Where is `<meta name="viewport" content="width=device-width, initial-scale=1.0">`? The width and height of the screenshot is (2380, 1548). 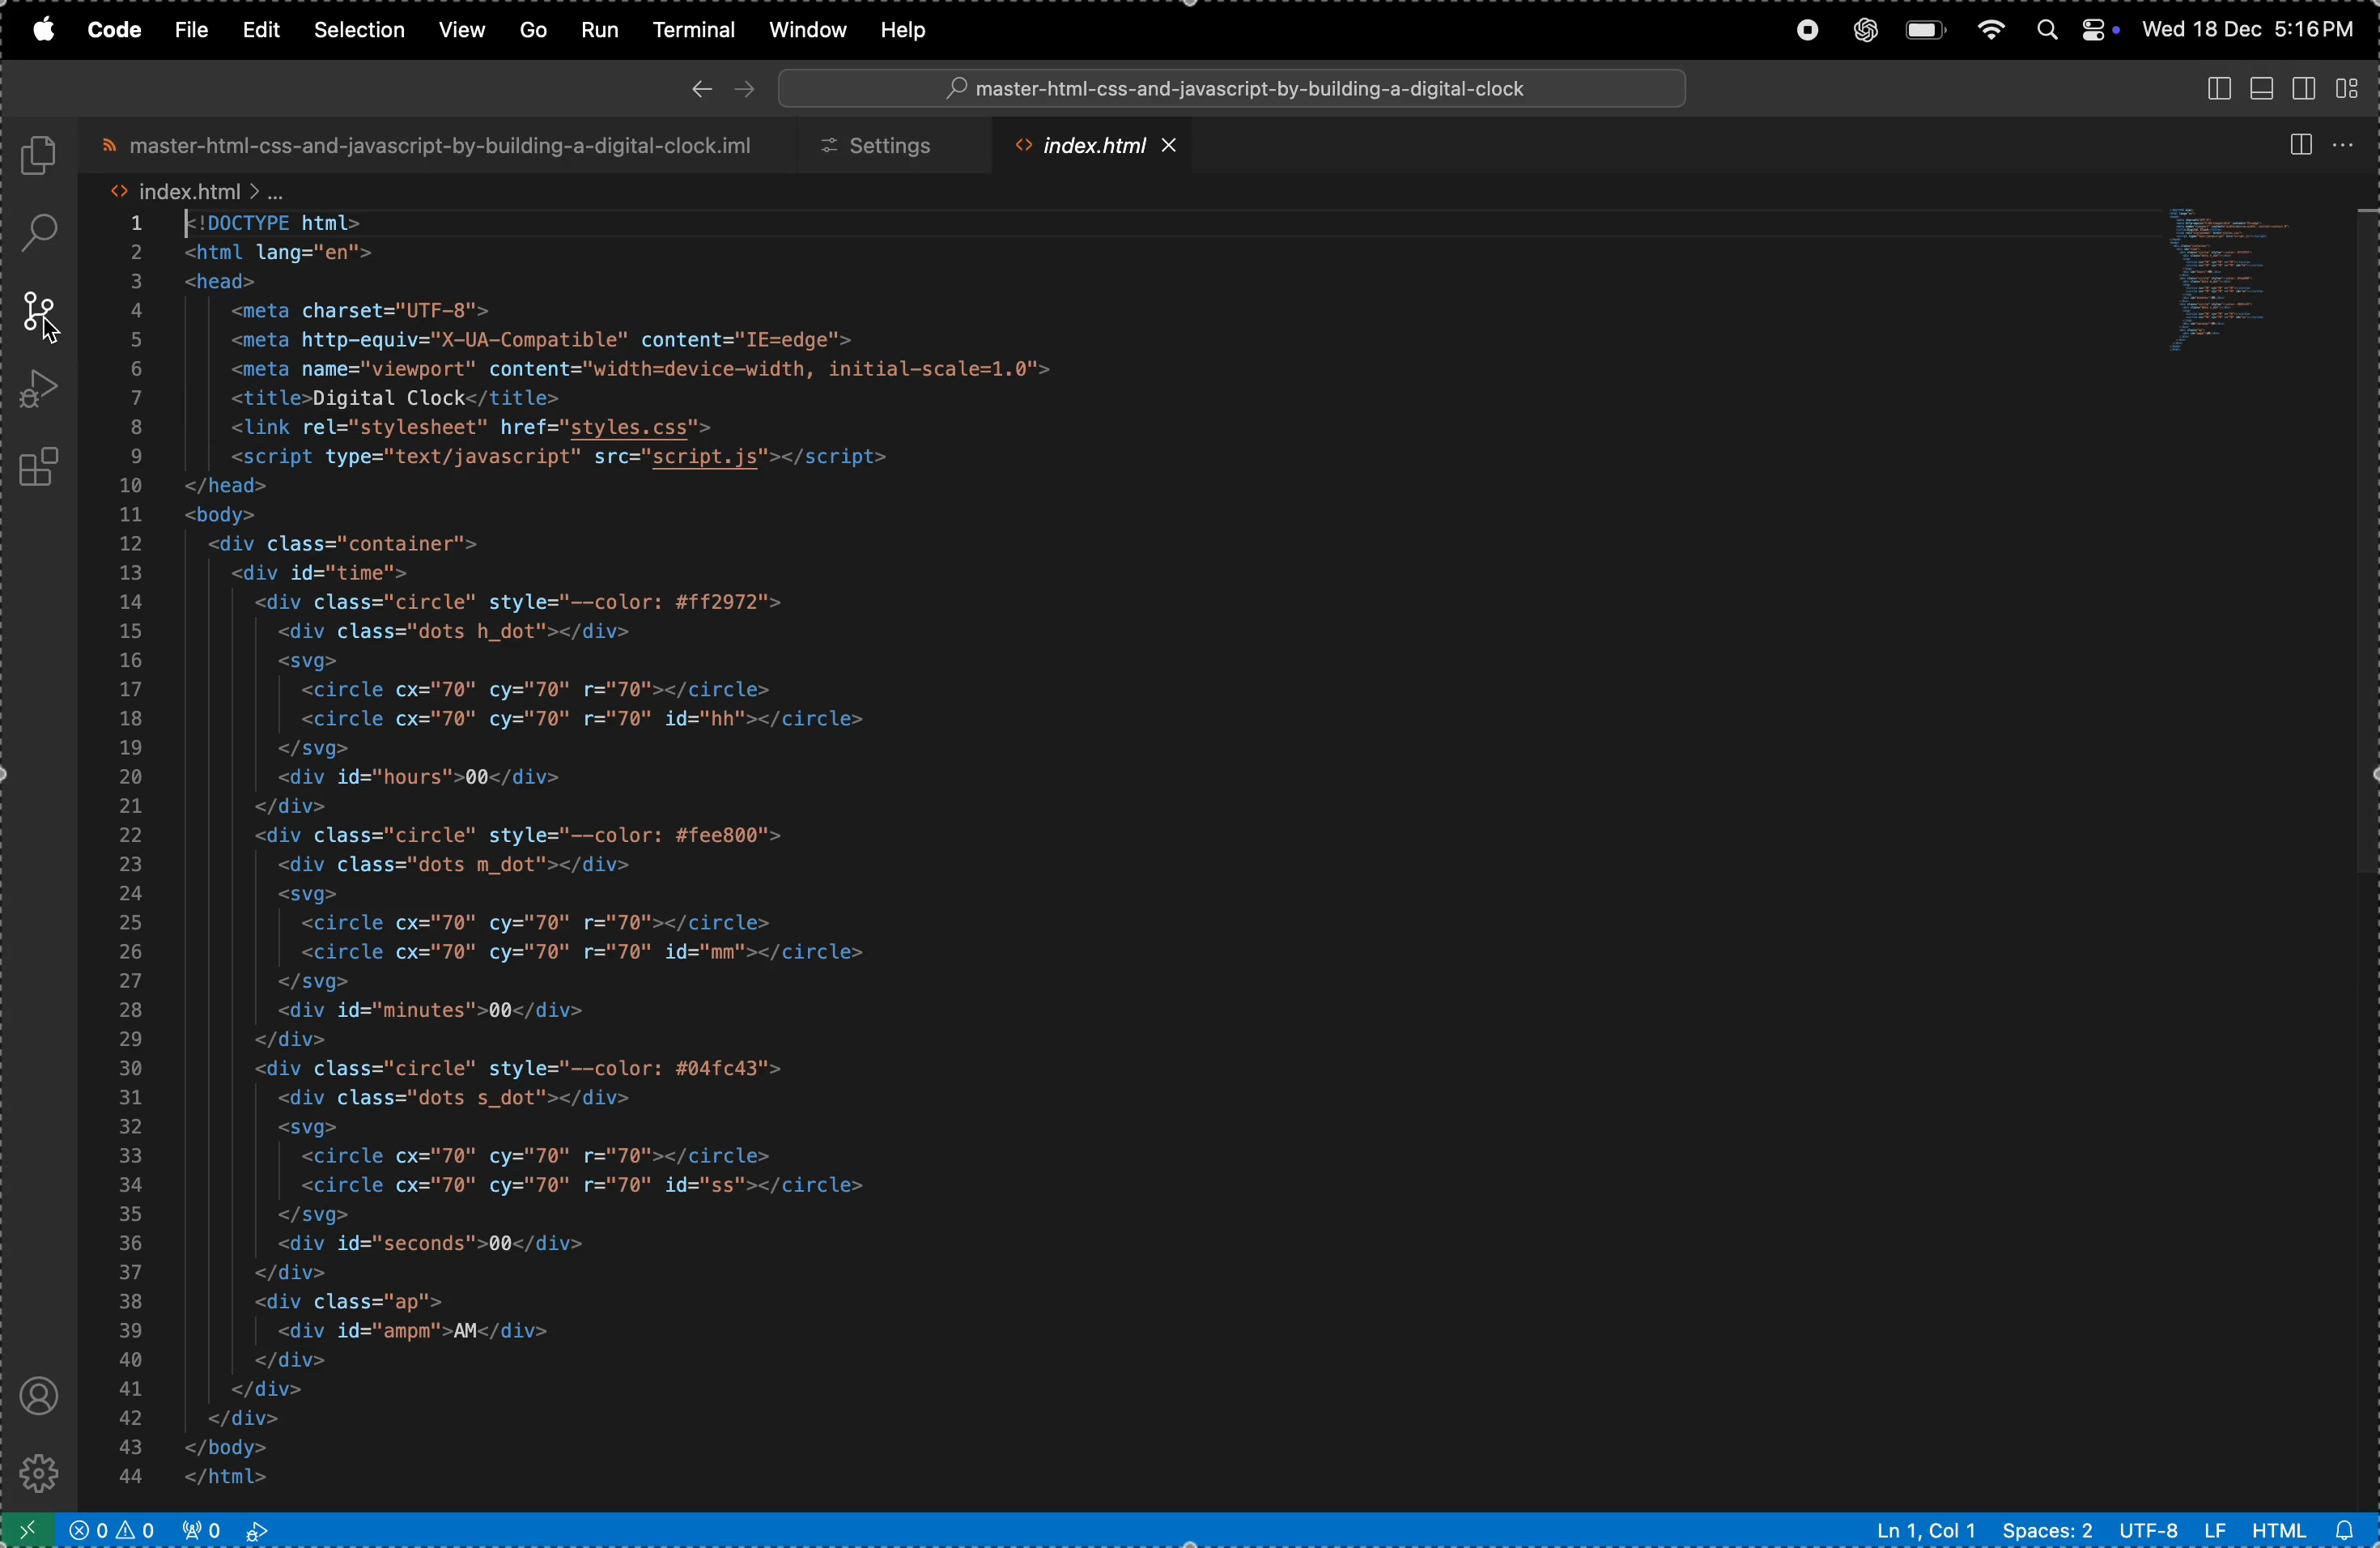
<meta name="viewport" content="width=device-width, initial-scale=1.0"> is located at coordinates (642, 368).